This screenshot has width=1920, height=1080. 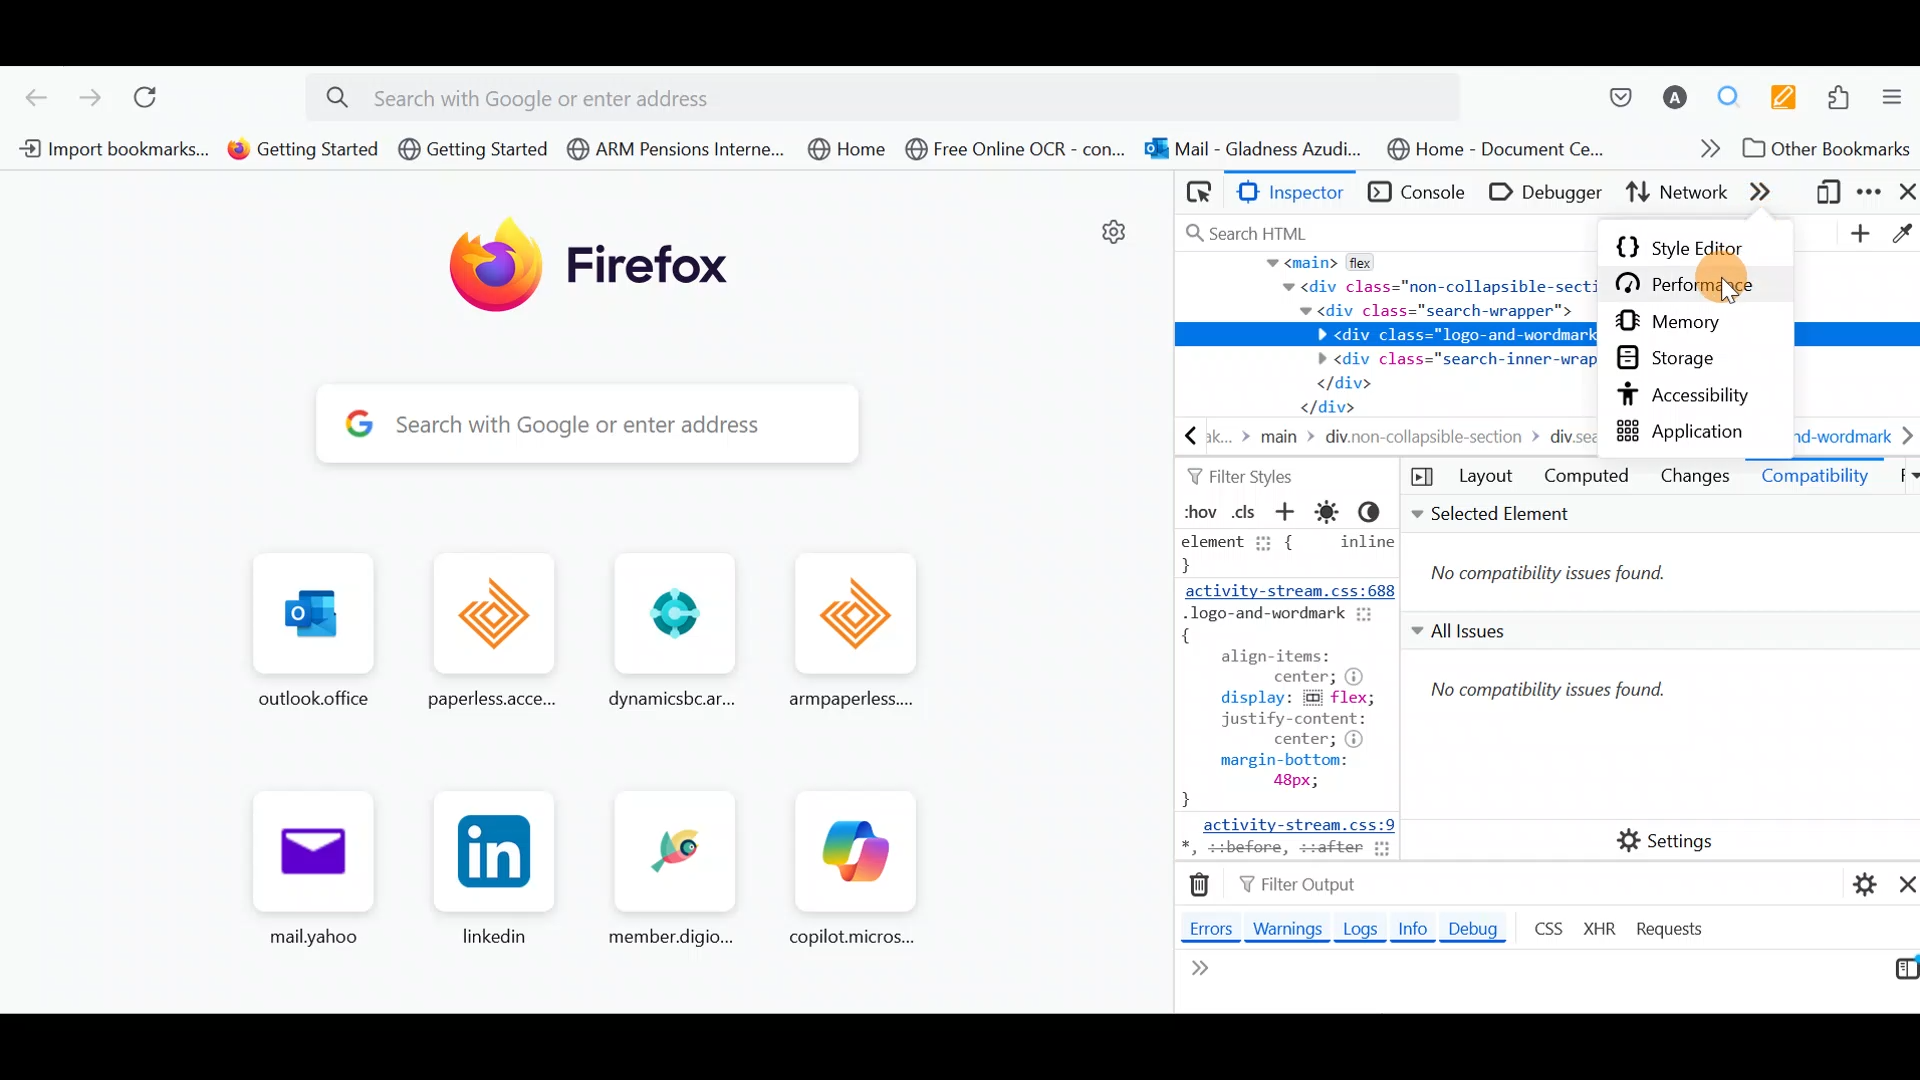 I want to click on Bookmark 3, so click(x=473, y=149).